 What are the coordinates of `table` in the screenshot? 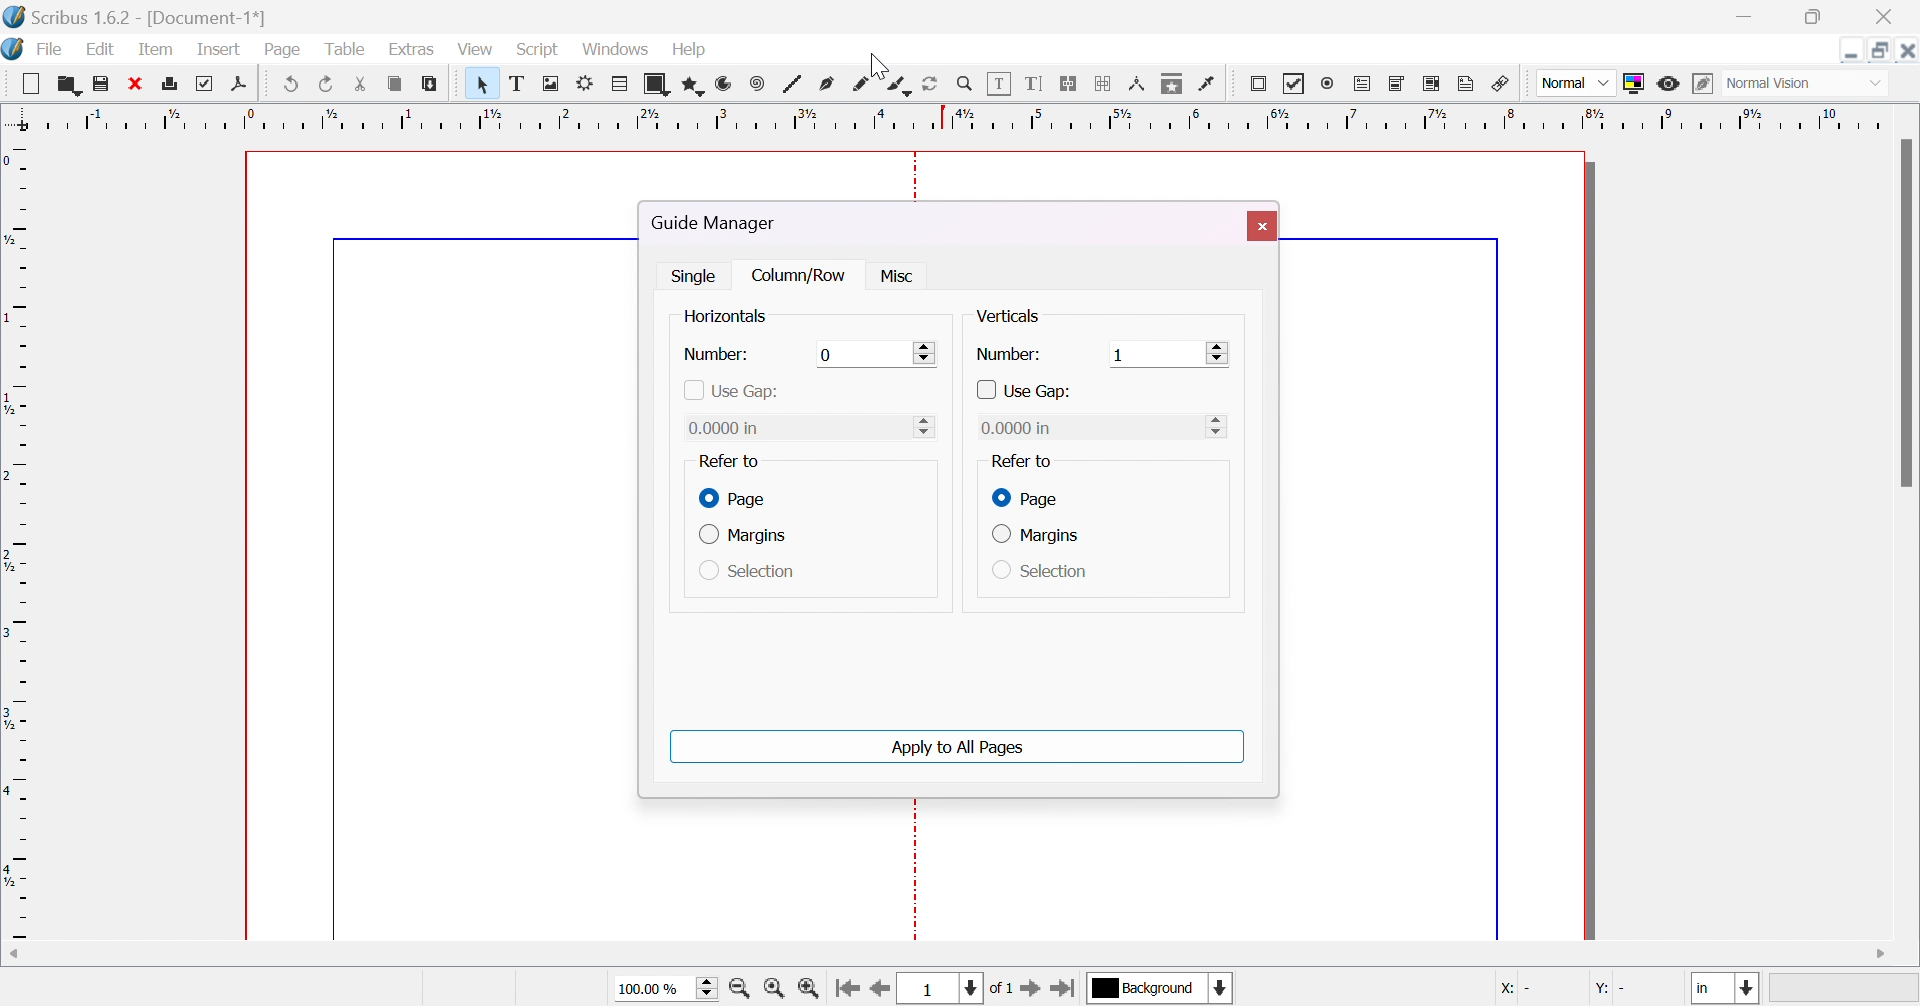 It's located at (349, 51).